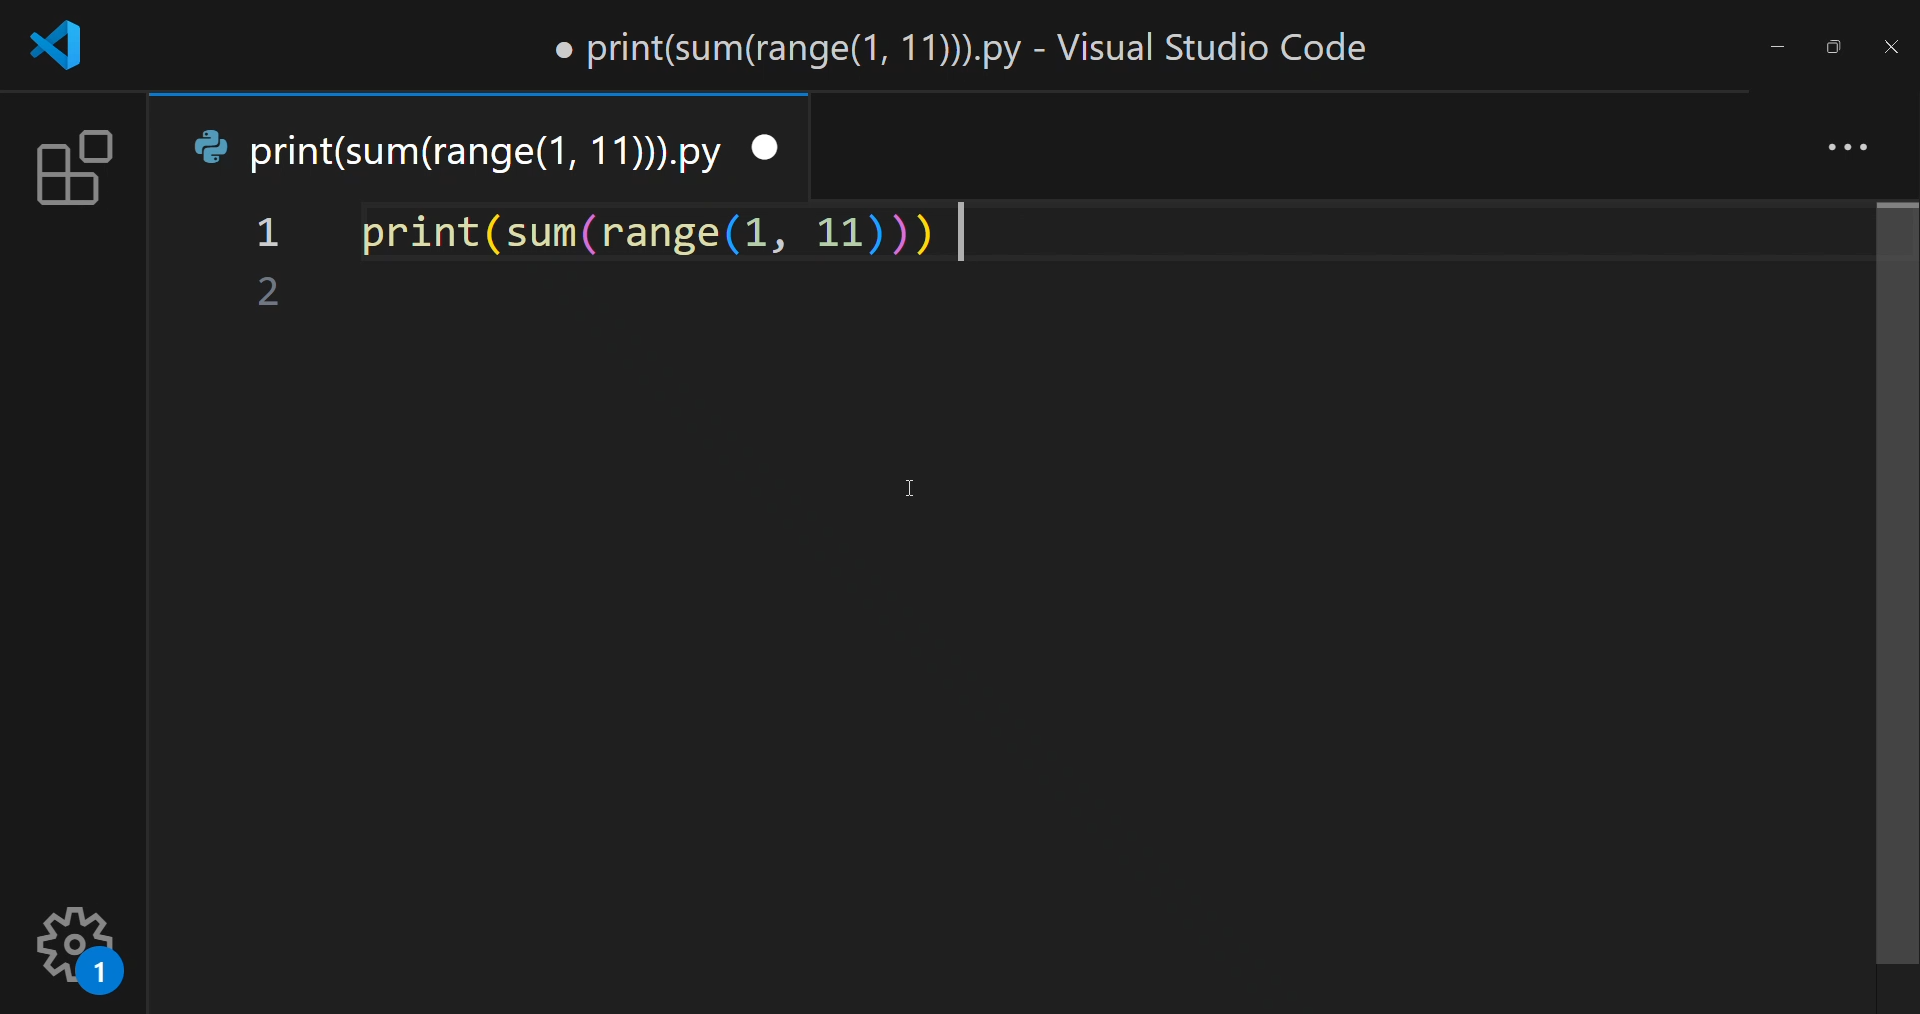 The image size is (1920, 1014). Describe the element at coordinates (65, 46) in the screenshot. I see `logo` at that location.